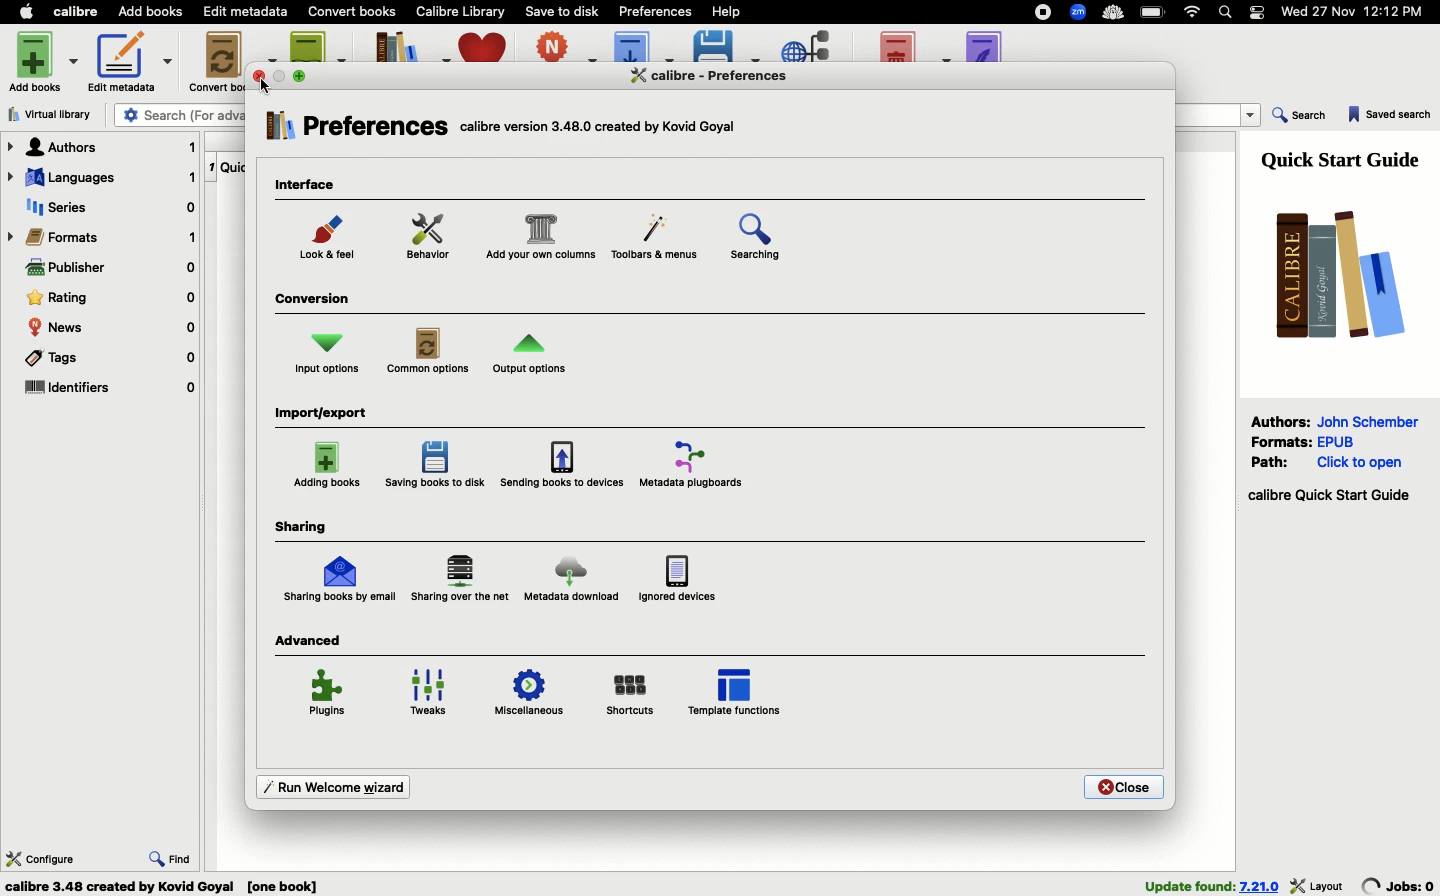 This screenshot has width=1440, height=896. I want to click on jobs, so click(1399, 885).